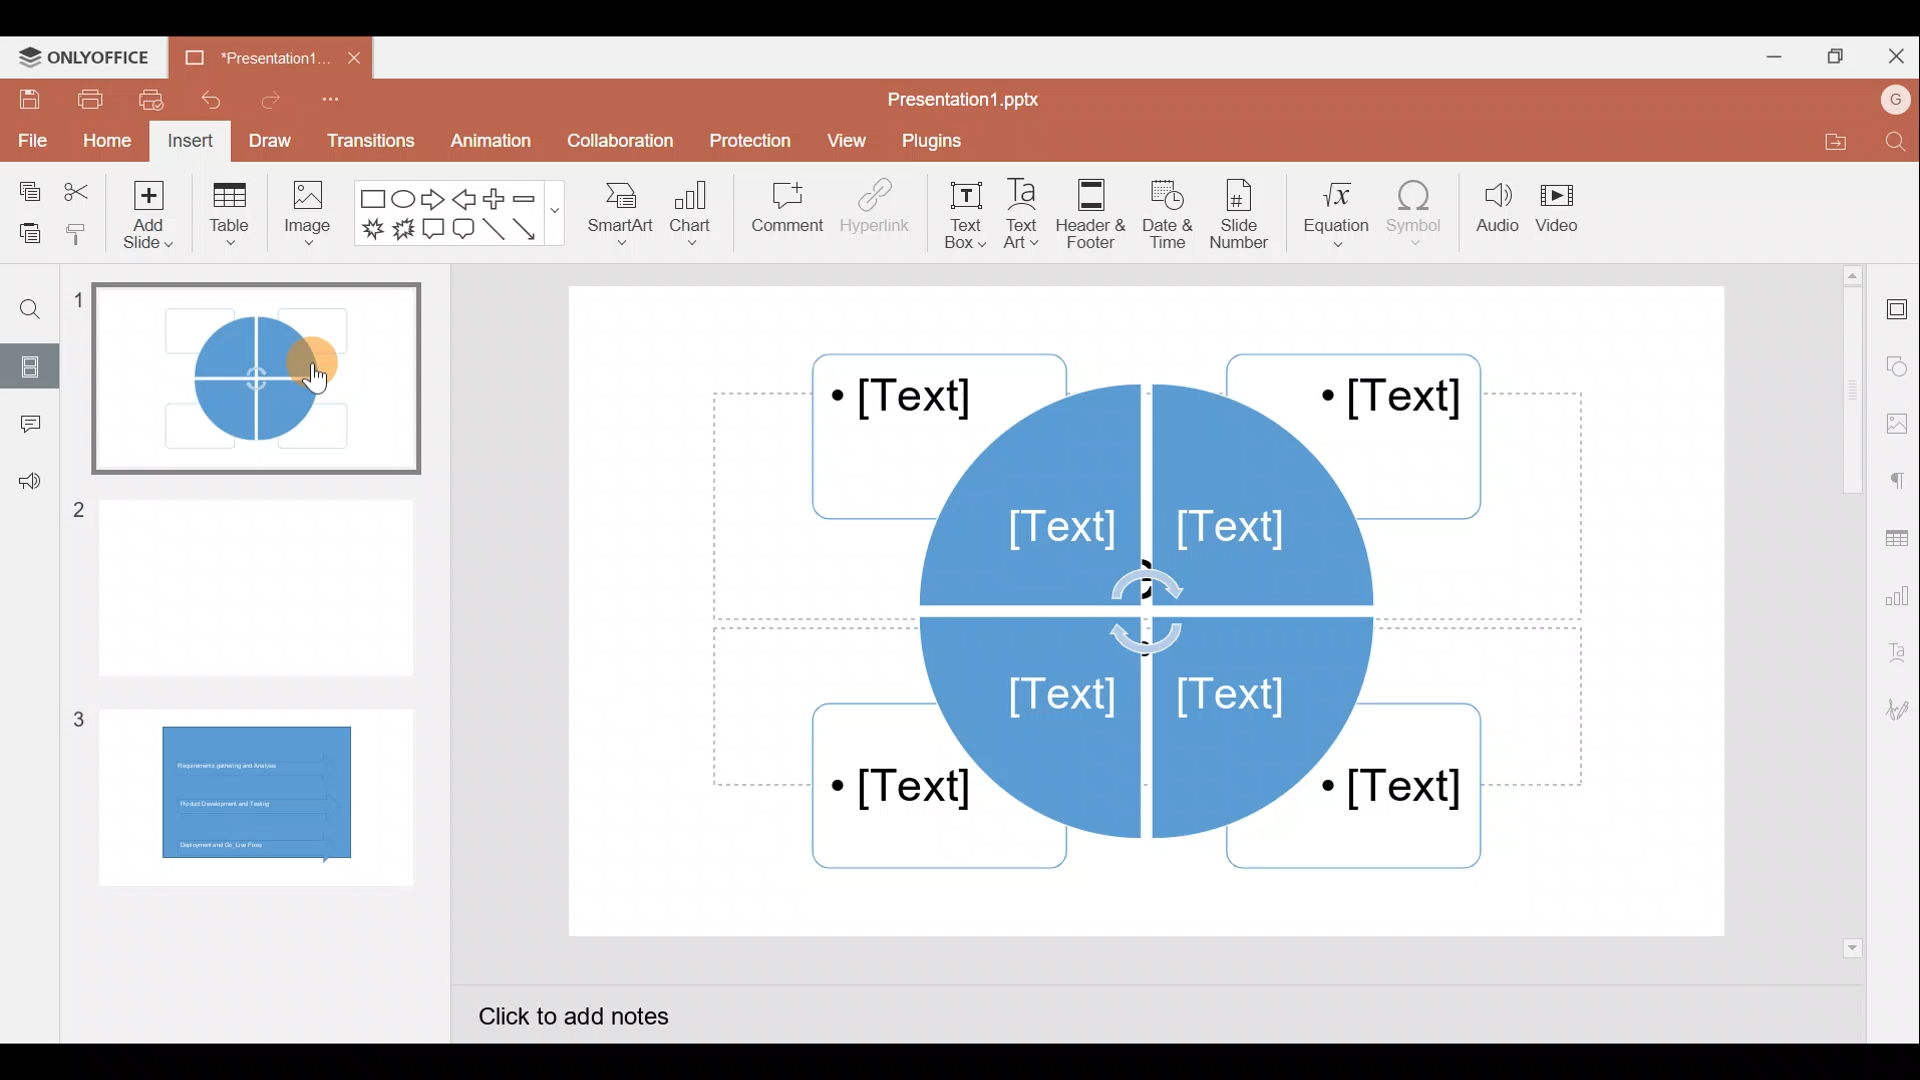 The image size is (1920, 1080). Describe the element at coordinates (696, 219) in the screenshot. I see `Chart` at that location.